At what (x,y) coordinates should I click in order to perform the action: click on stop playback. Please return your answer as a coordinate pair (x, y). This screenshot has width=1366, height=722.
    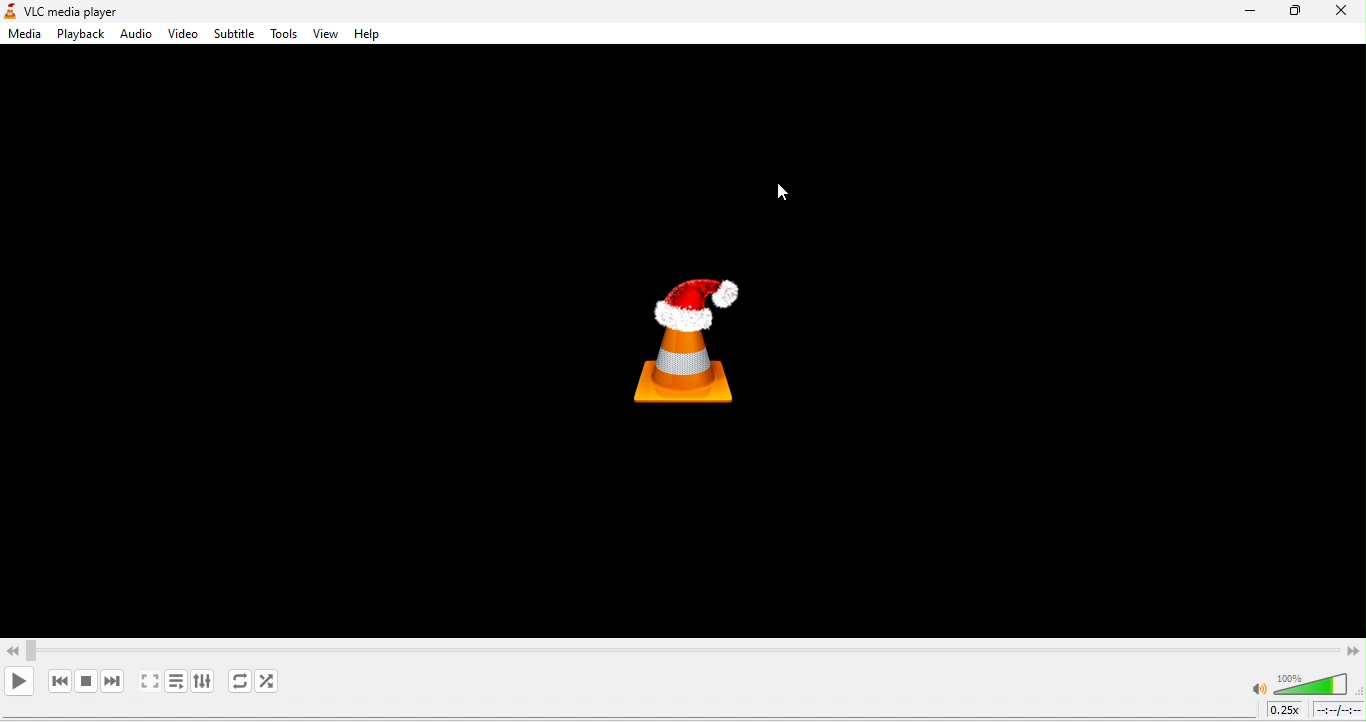
    Looking at the image, I should click on (79, 684).